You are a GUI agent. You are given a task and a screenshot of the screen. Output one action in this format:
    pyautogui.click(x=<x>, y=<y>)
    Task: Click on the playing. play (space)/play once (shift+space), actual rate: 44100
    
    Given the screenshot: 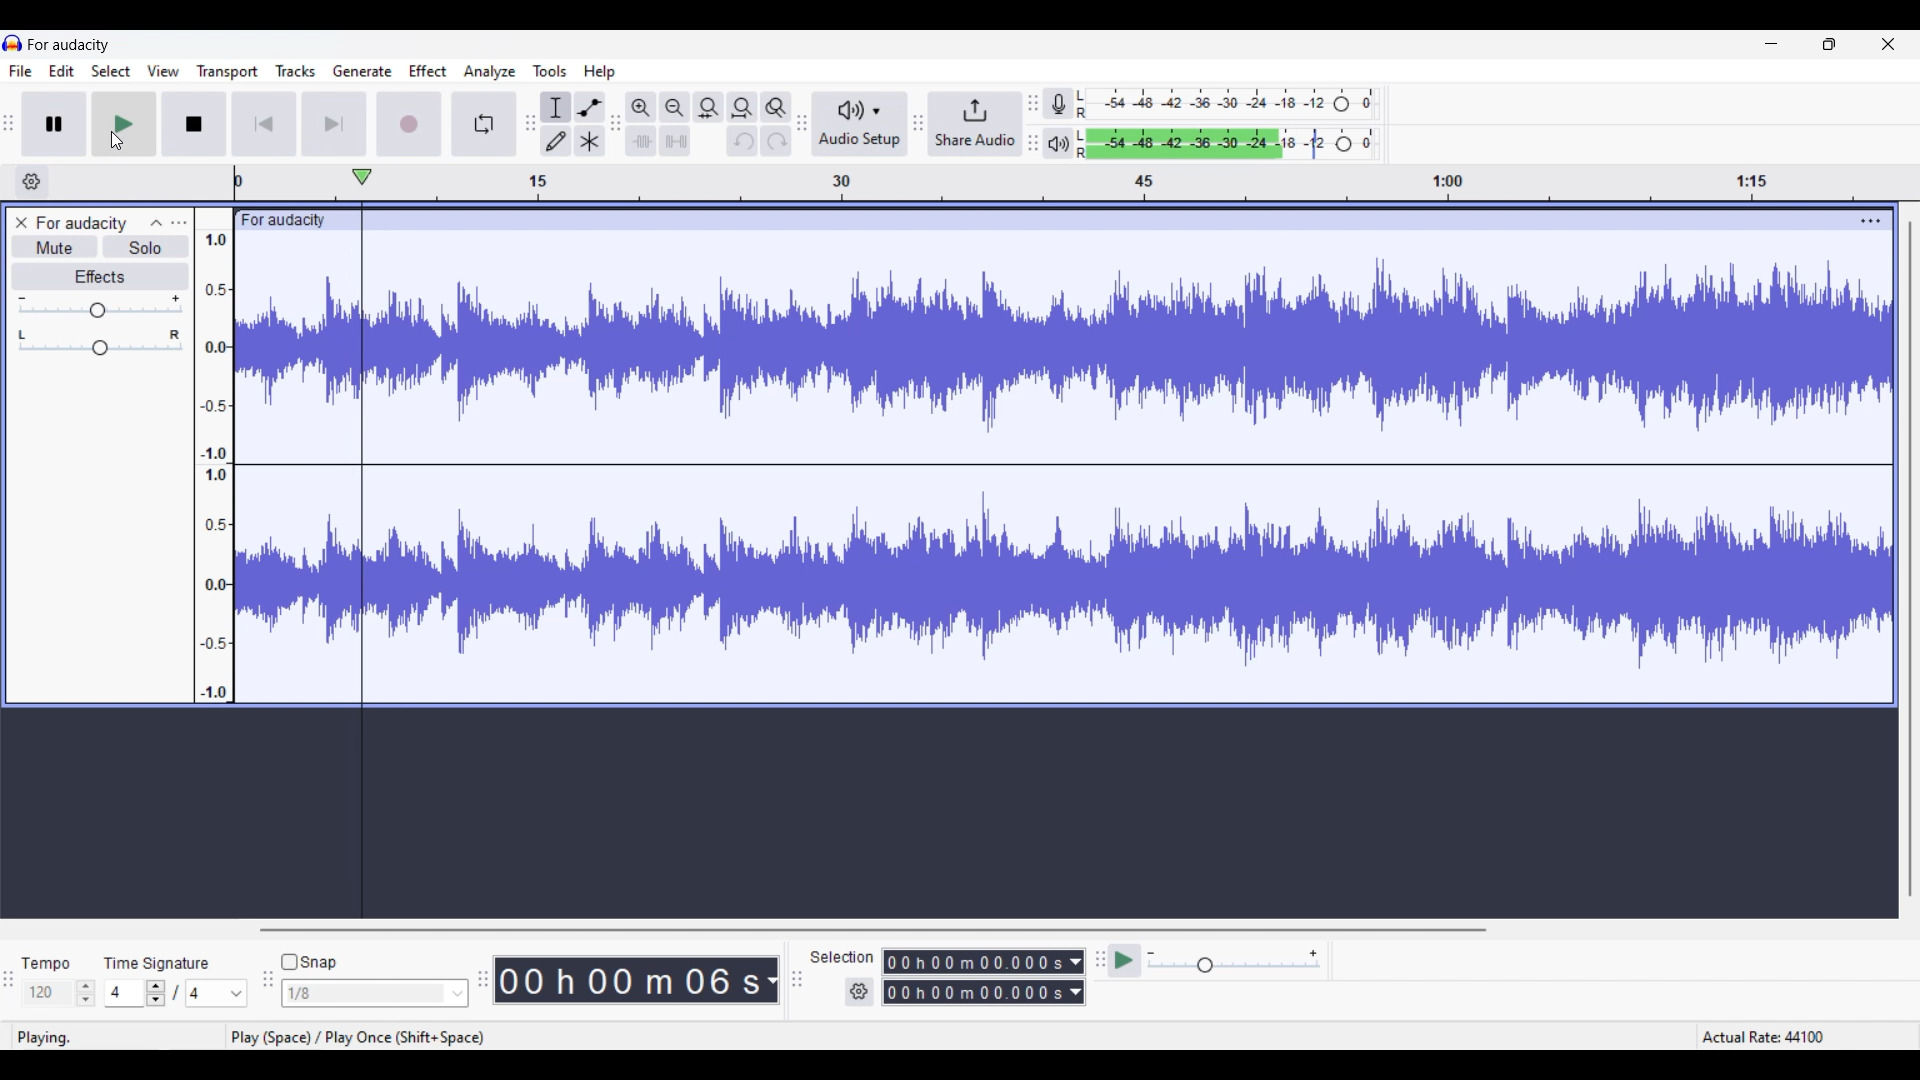 What is the action you would take?
    pyautogui.click(x=960, y=1036)
    